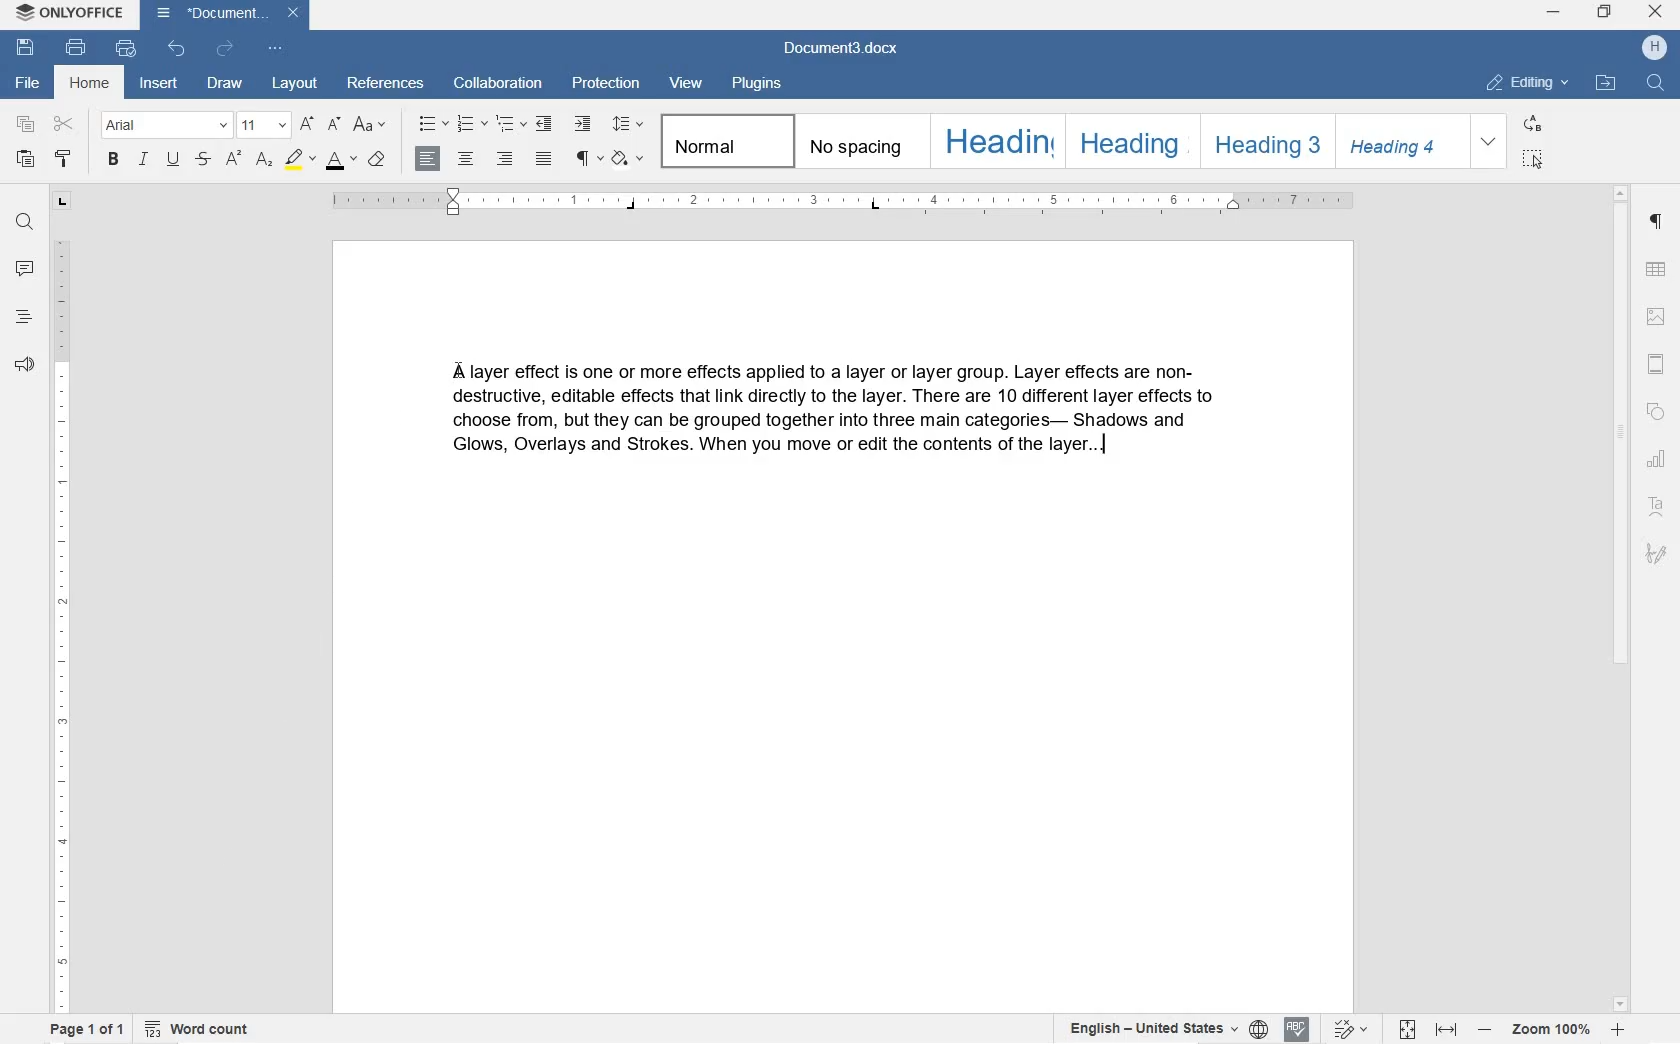 This screenshot has height=1044, width=1680. What do you see at coordinates (1299, 1028) in the screenshot?
I see `SPELL CHECK` at bounding box center [1299, 1028].